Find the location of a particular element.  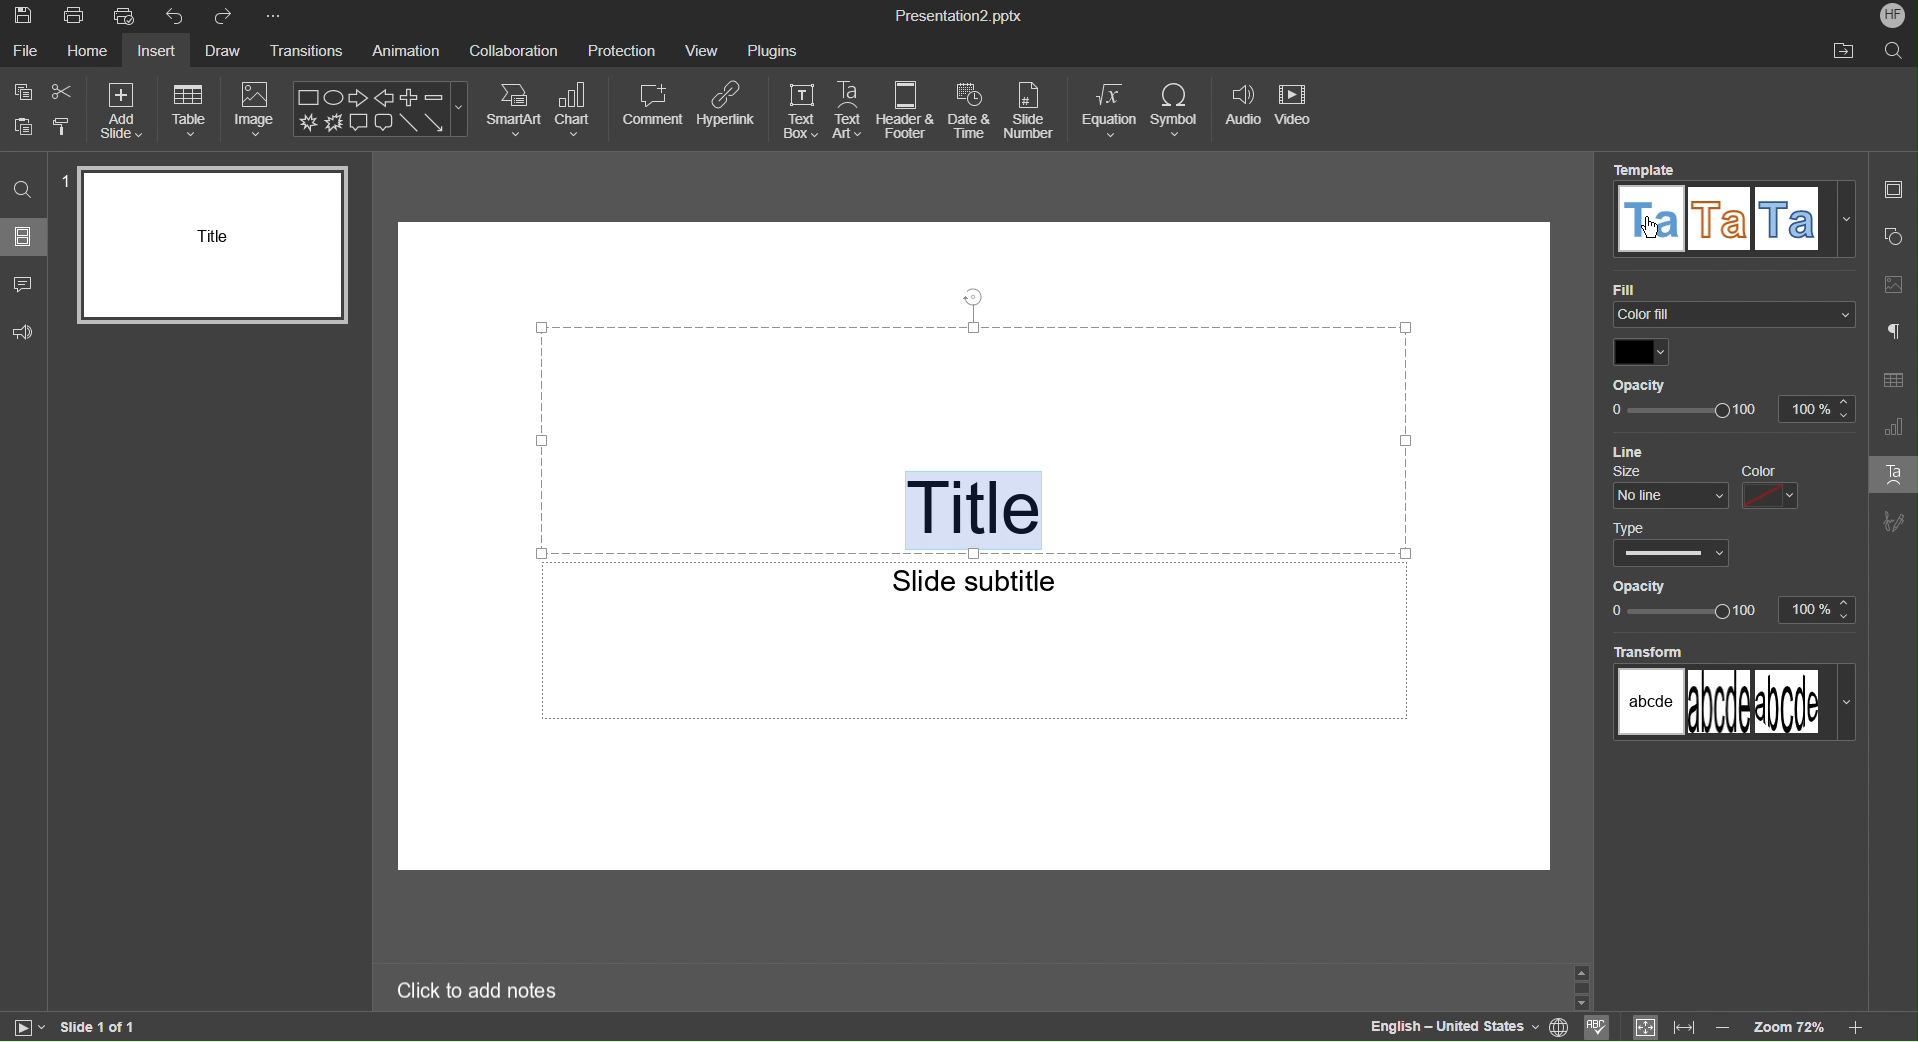

Text Art is located at coordinates (1892, 473).